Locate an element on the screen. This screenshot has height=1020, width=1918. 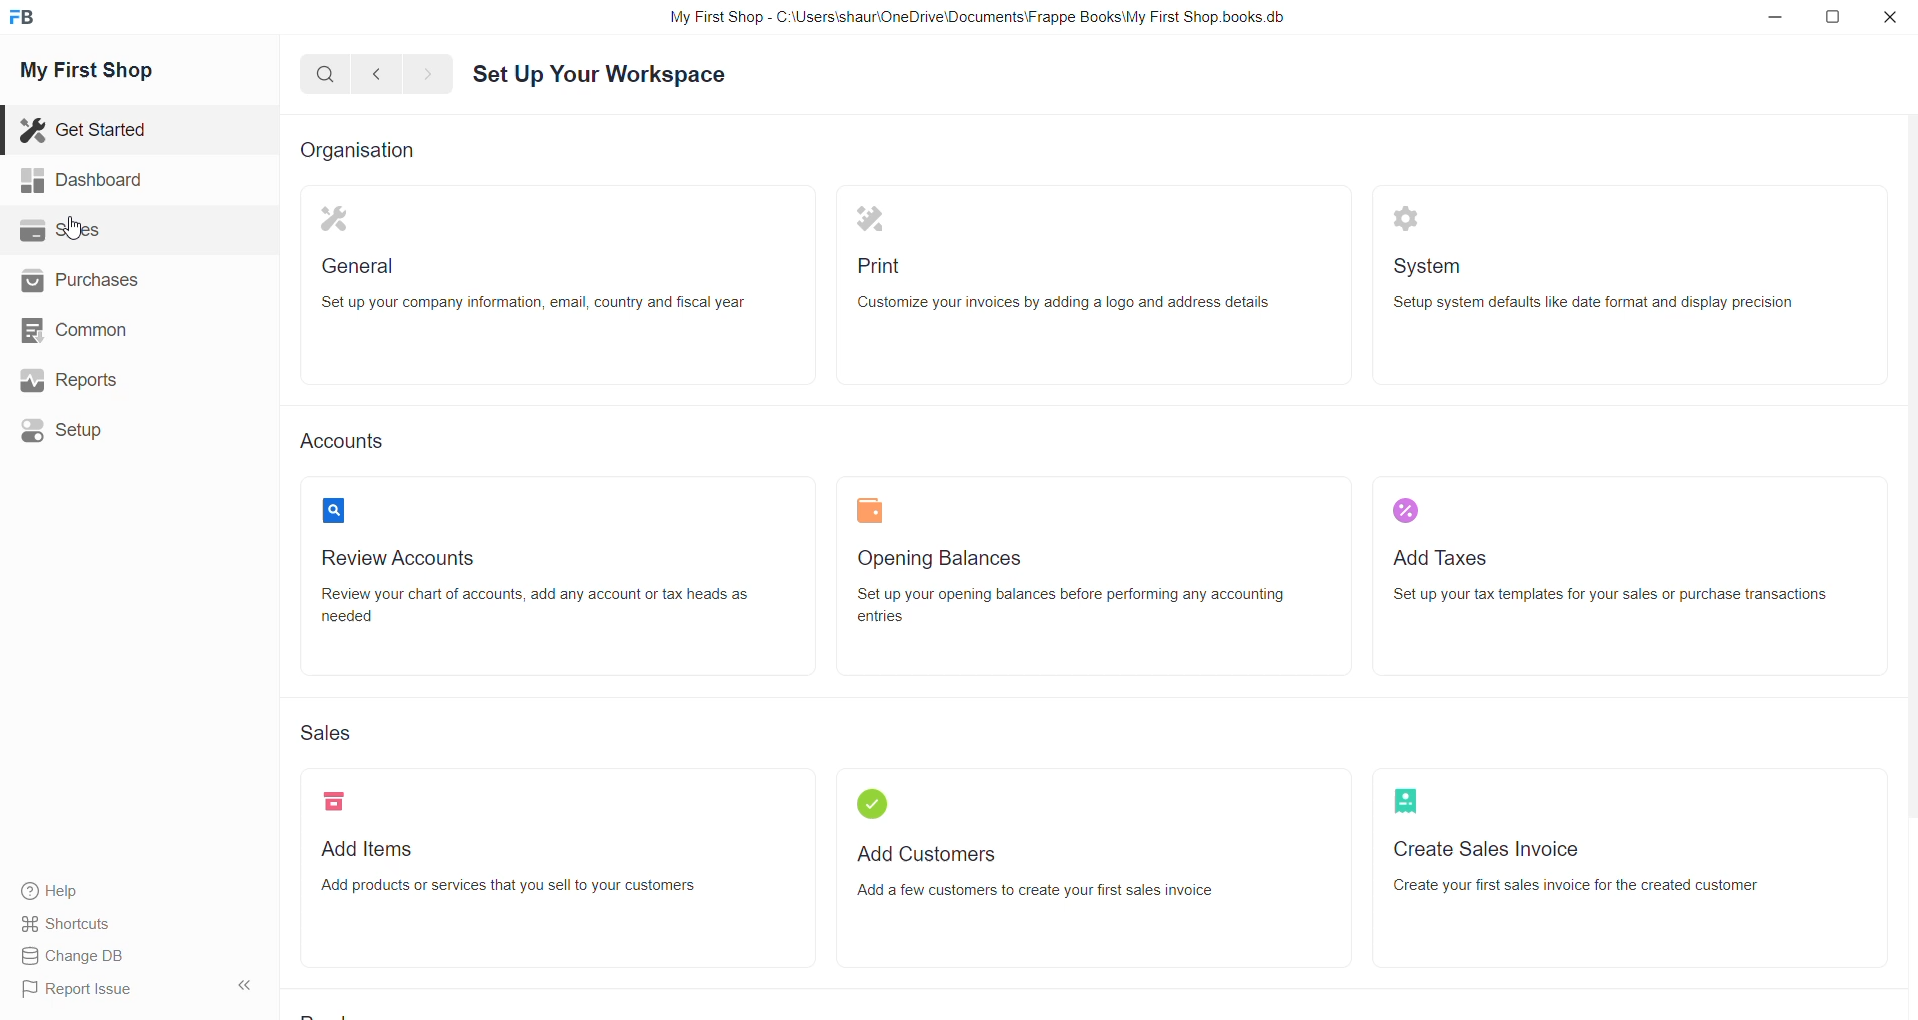
Review Account is located at coordinates (542, 580).